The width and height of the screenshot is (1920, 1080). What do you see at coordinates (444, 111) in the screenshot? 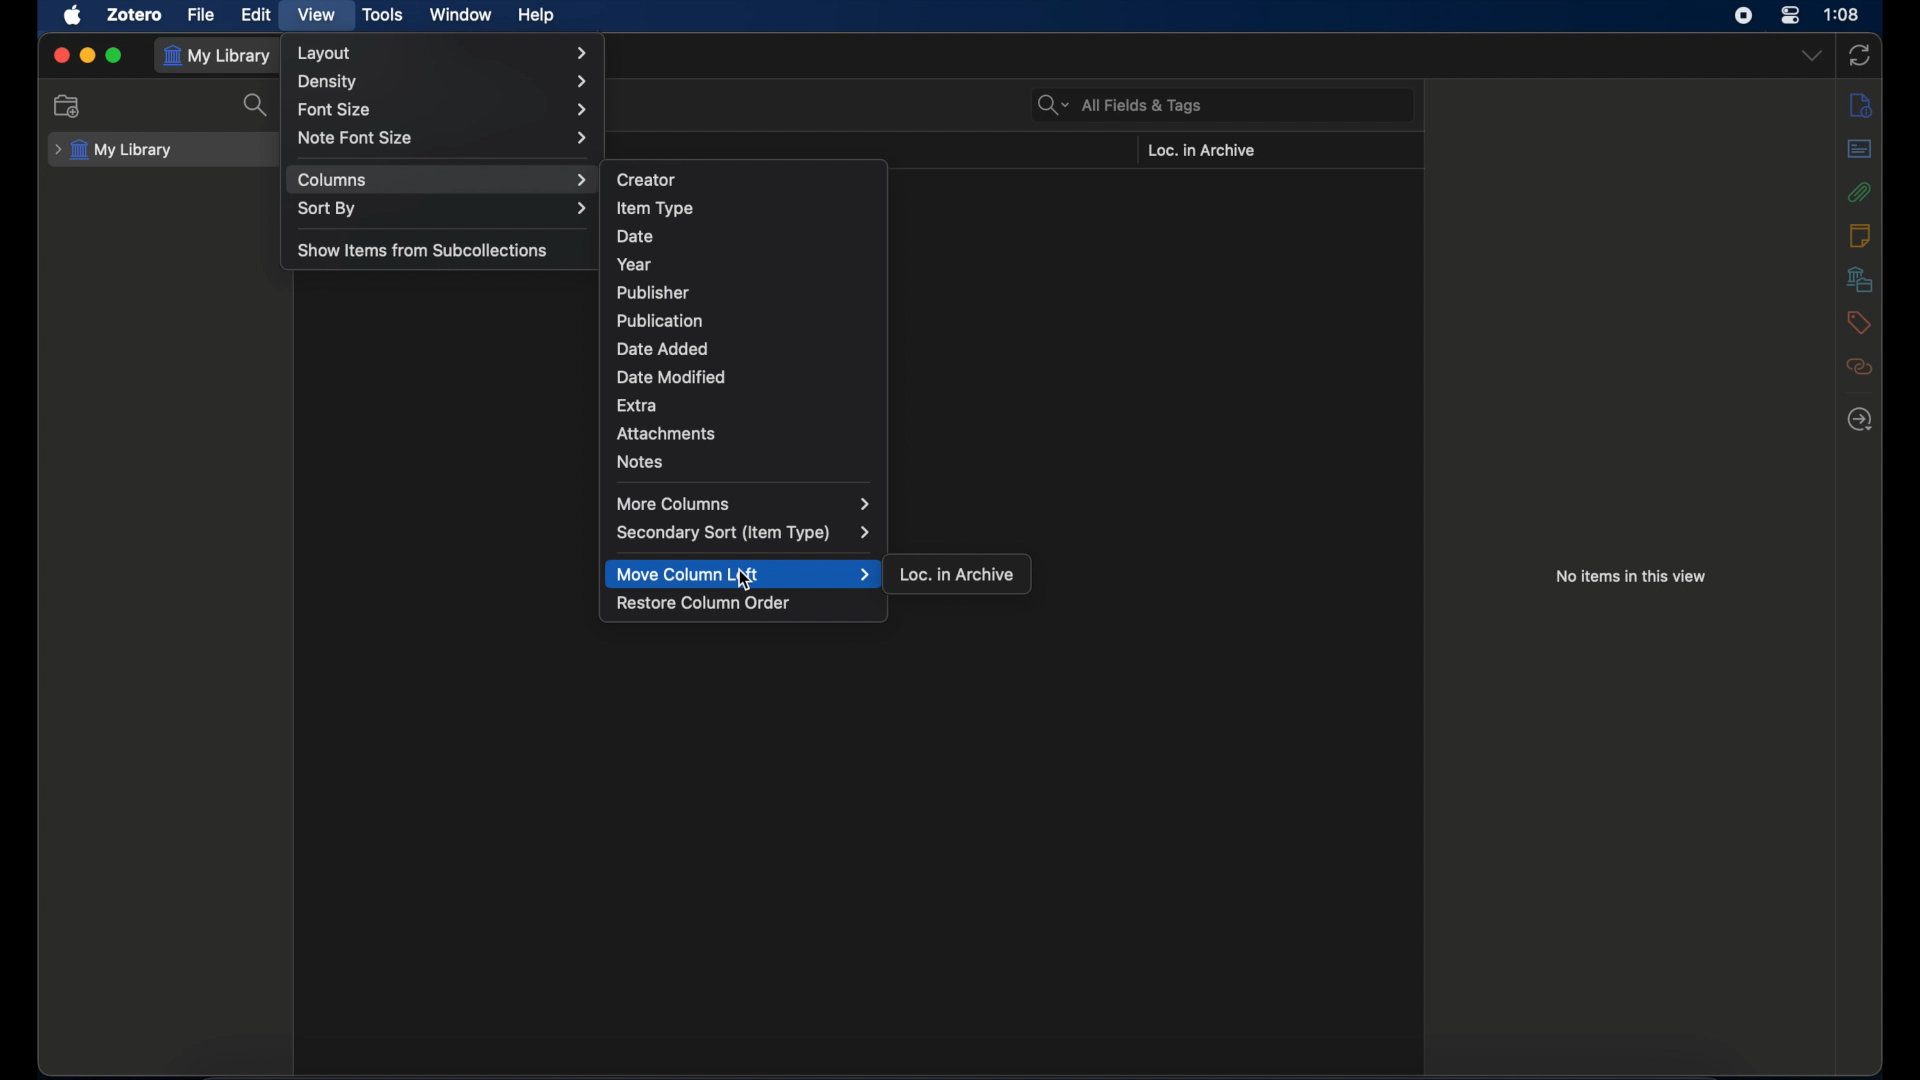
I see `font size` at bounding box center [444, 111].